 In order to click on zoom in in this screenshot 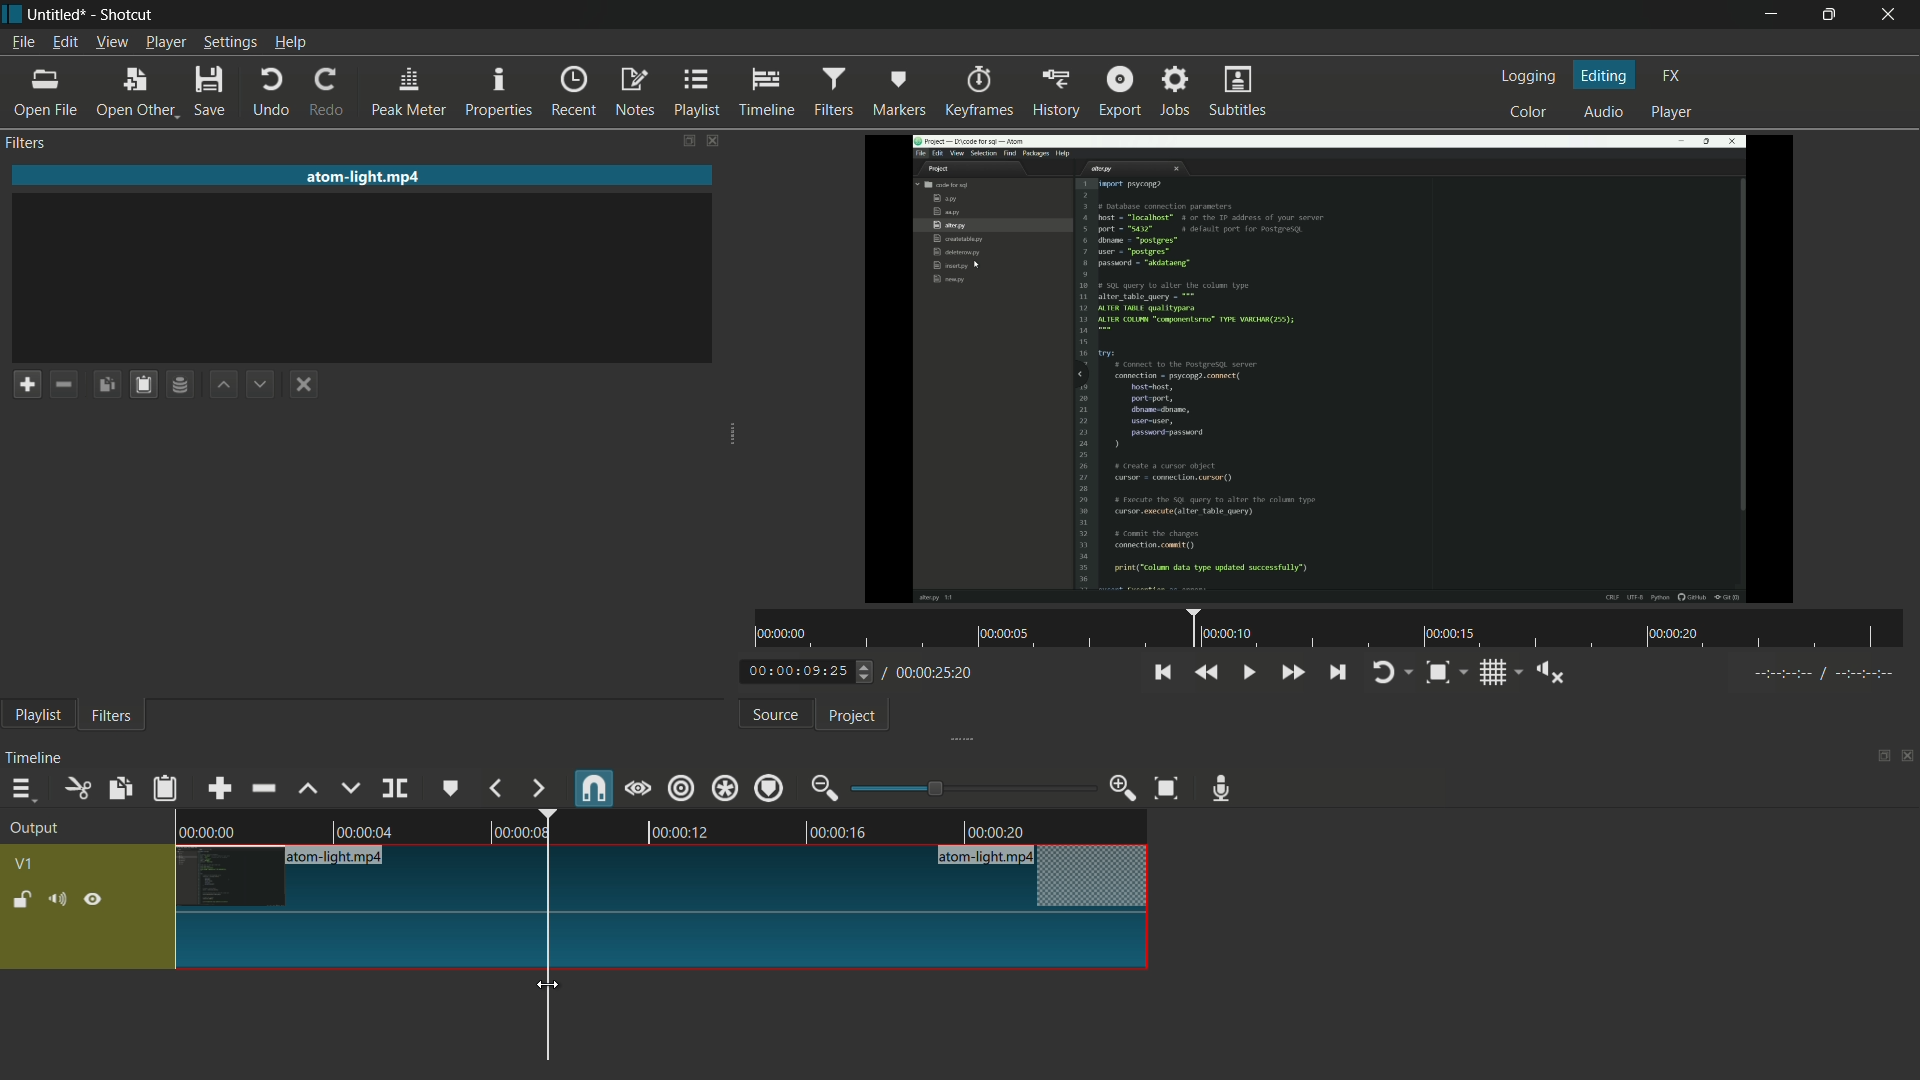, I will do `click(1124, 788)`.